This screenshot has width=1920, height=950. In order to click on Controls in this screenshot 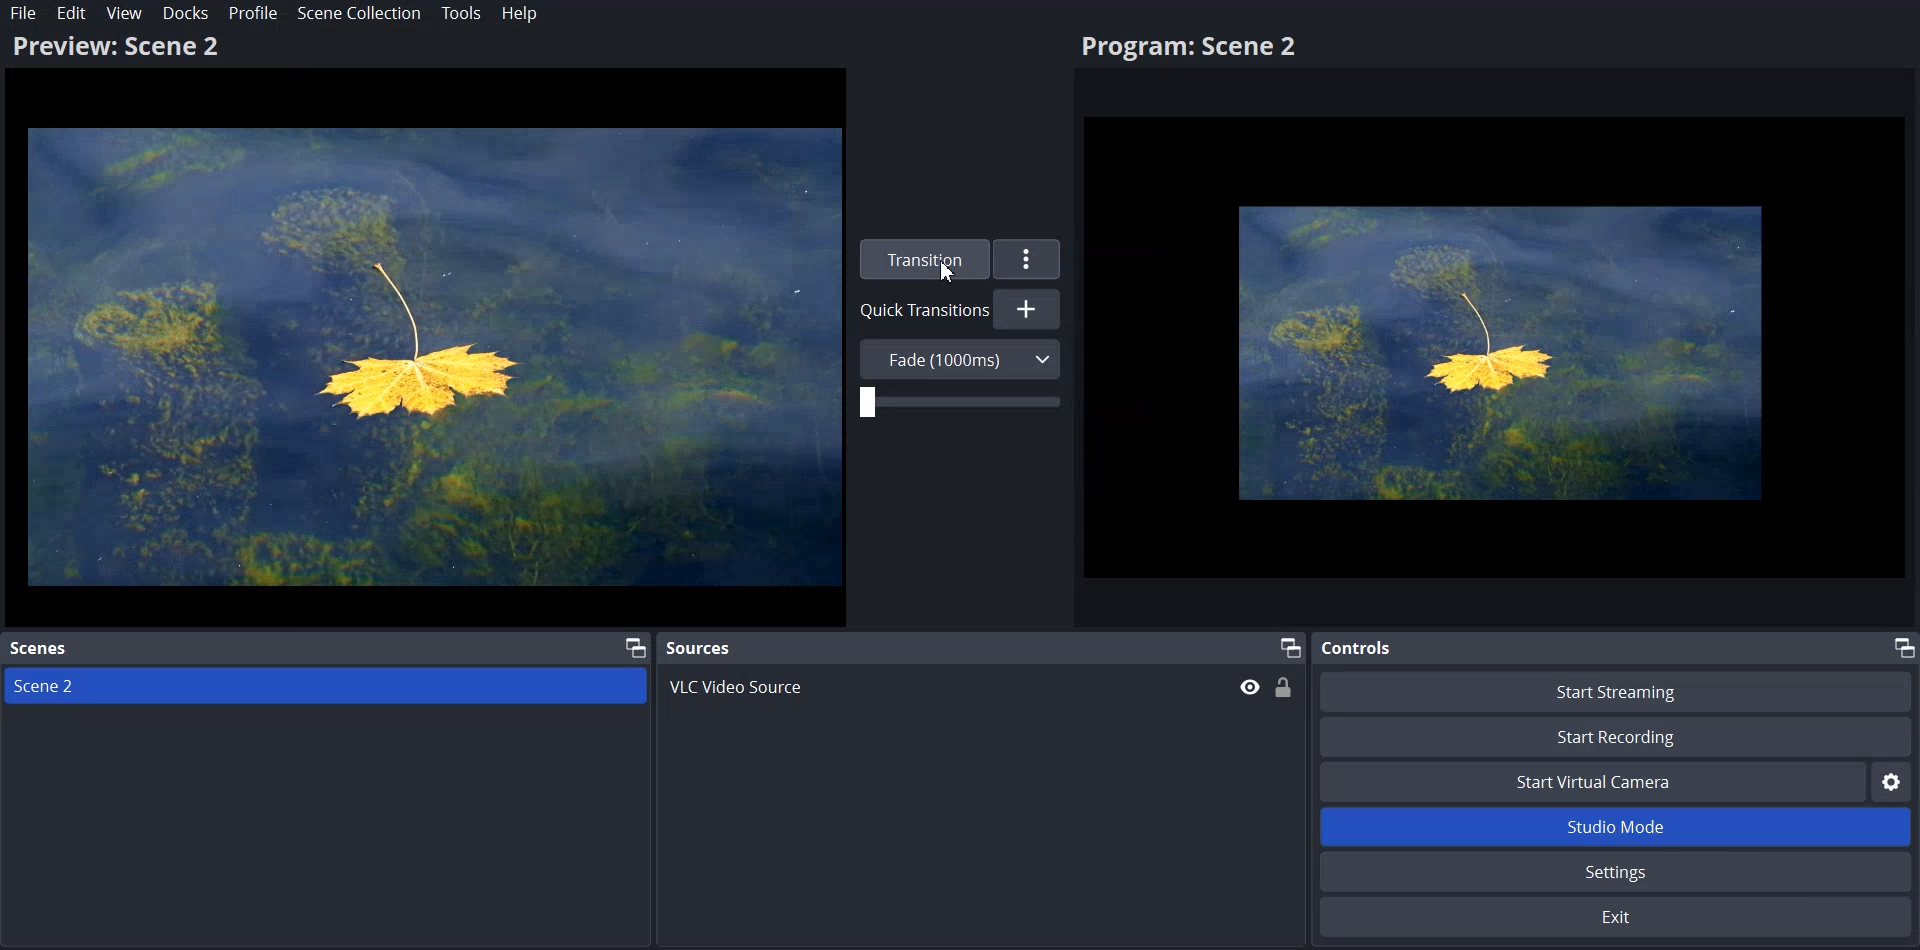, I will do `click(1357, 648)`.